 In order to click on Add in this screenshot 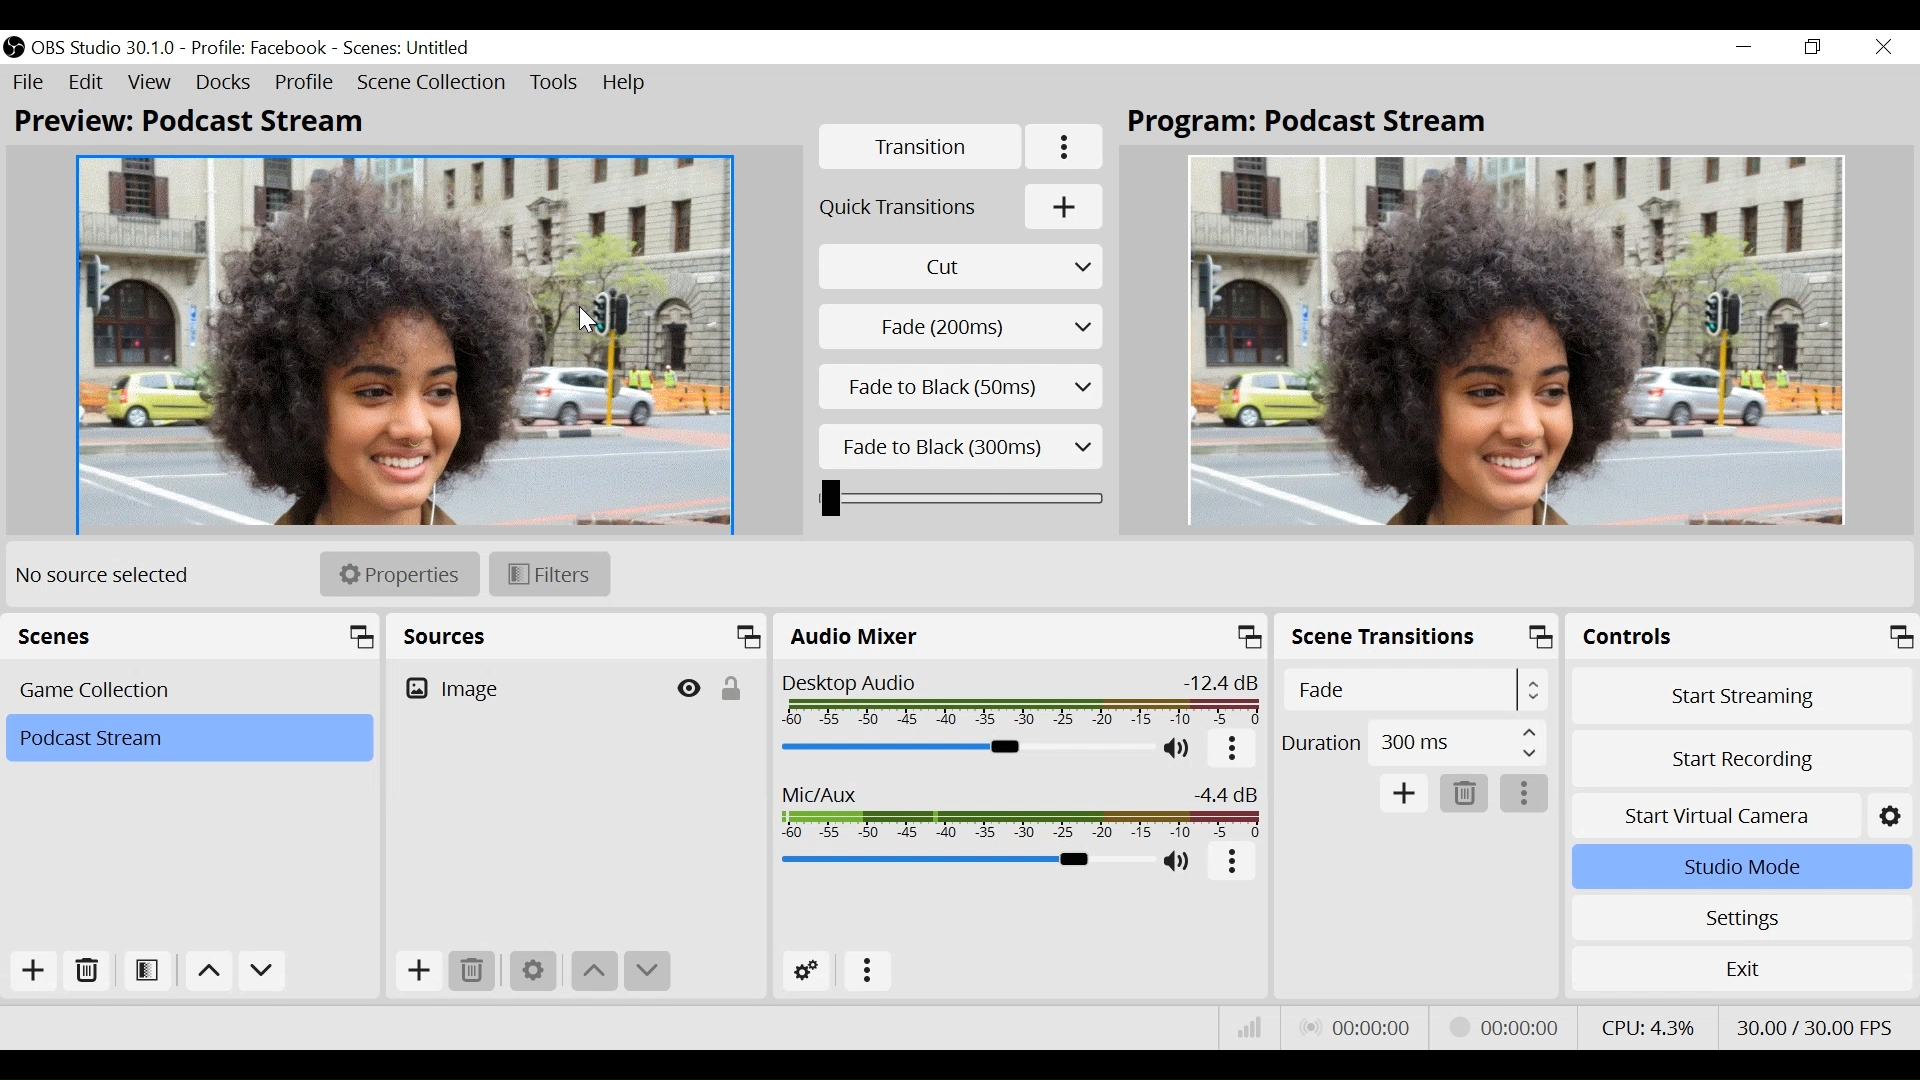, I will do `click(33, 969)`.